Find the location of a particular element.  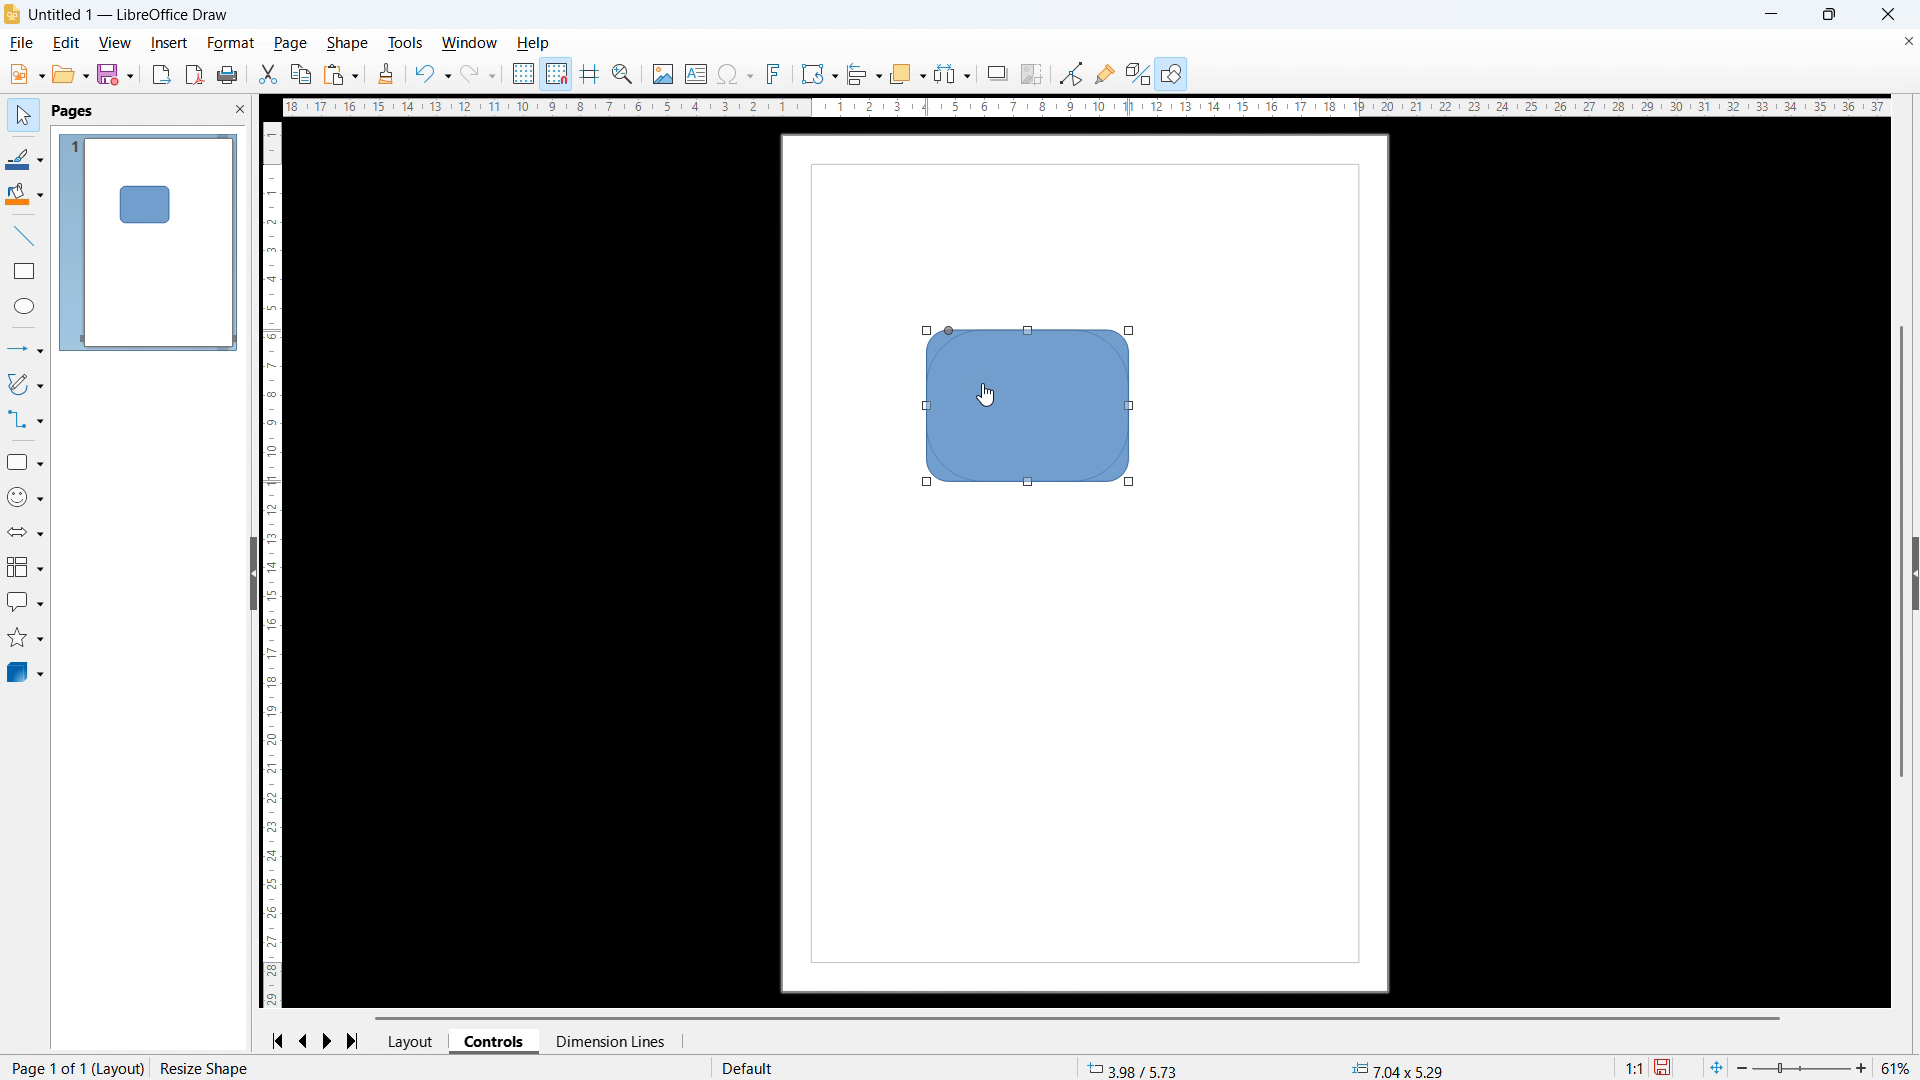

Export  is located at coordinates (161, 74).